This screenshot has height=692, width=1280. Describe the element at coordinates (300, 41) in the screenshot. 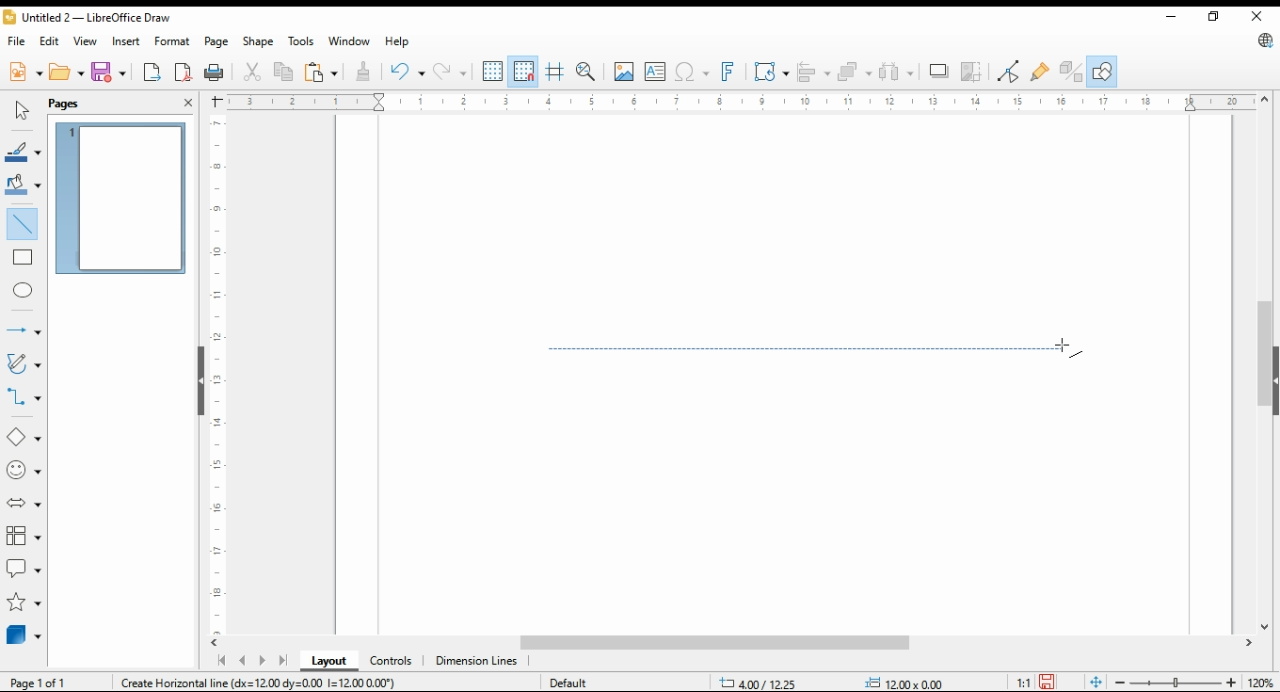

I see `tools` at that location.